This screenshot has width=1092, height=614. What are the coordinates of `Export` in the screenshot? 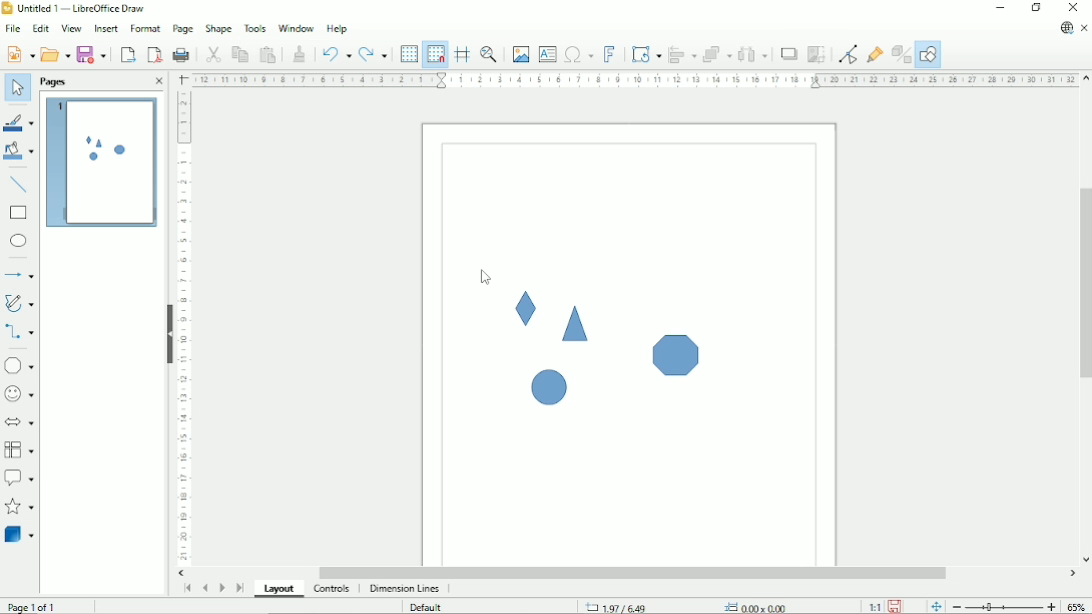 It's located at (128, 54).